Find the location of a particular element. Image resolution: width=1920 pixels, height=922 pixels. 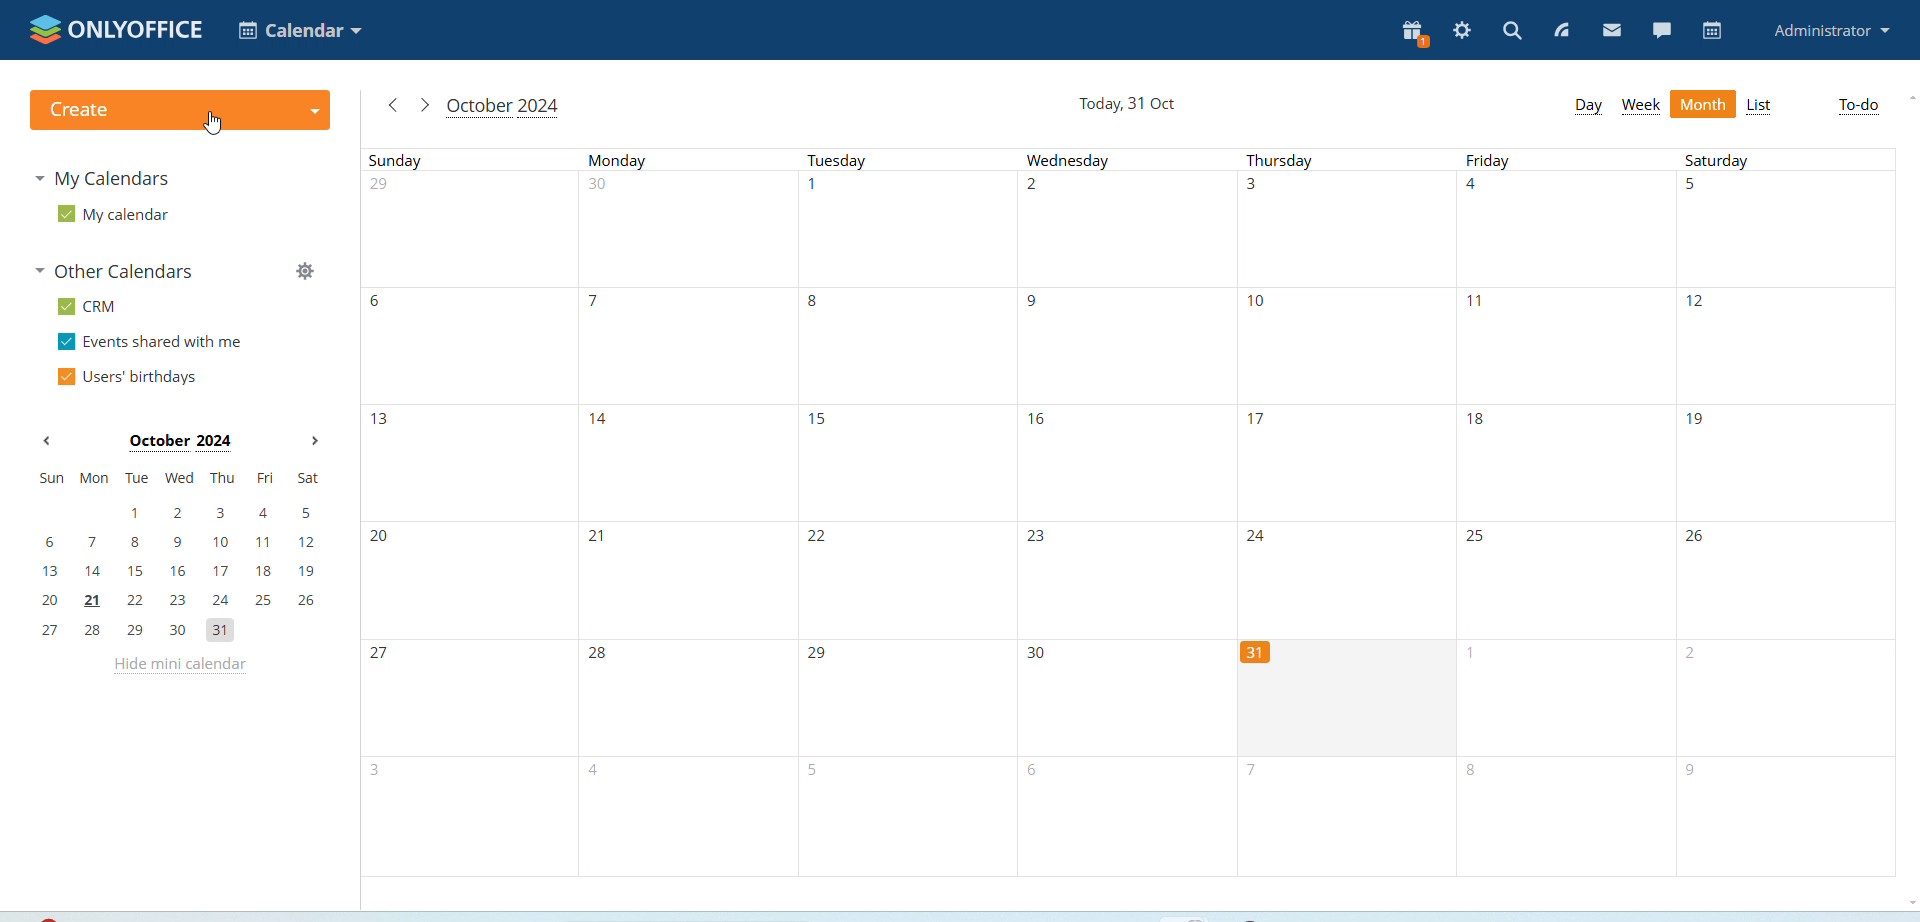

Thursdays is located at coordinates (1344, 393).